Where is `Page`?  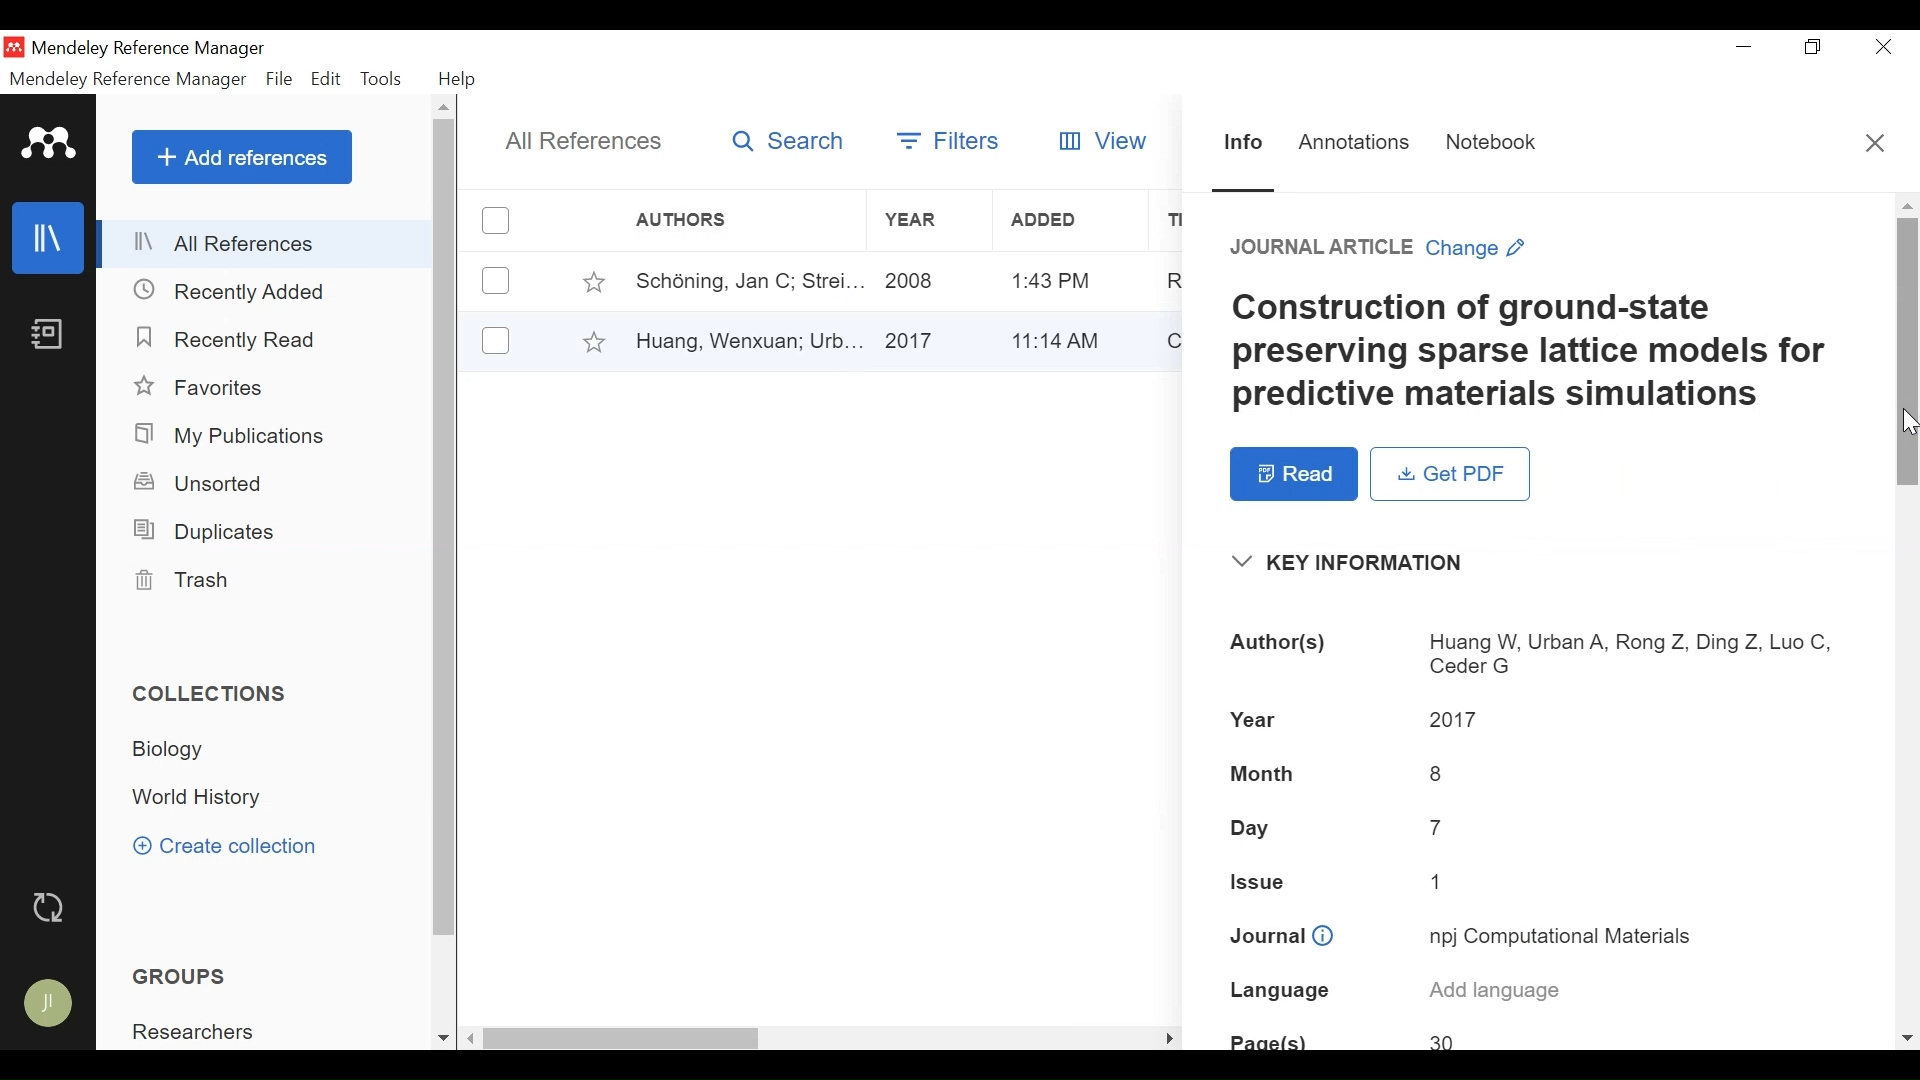
Page is located at coordinates (1538, 1037).